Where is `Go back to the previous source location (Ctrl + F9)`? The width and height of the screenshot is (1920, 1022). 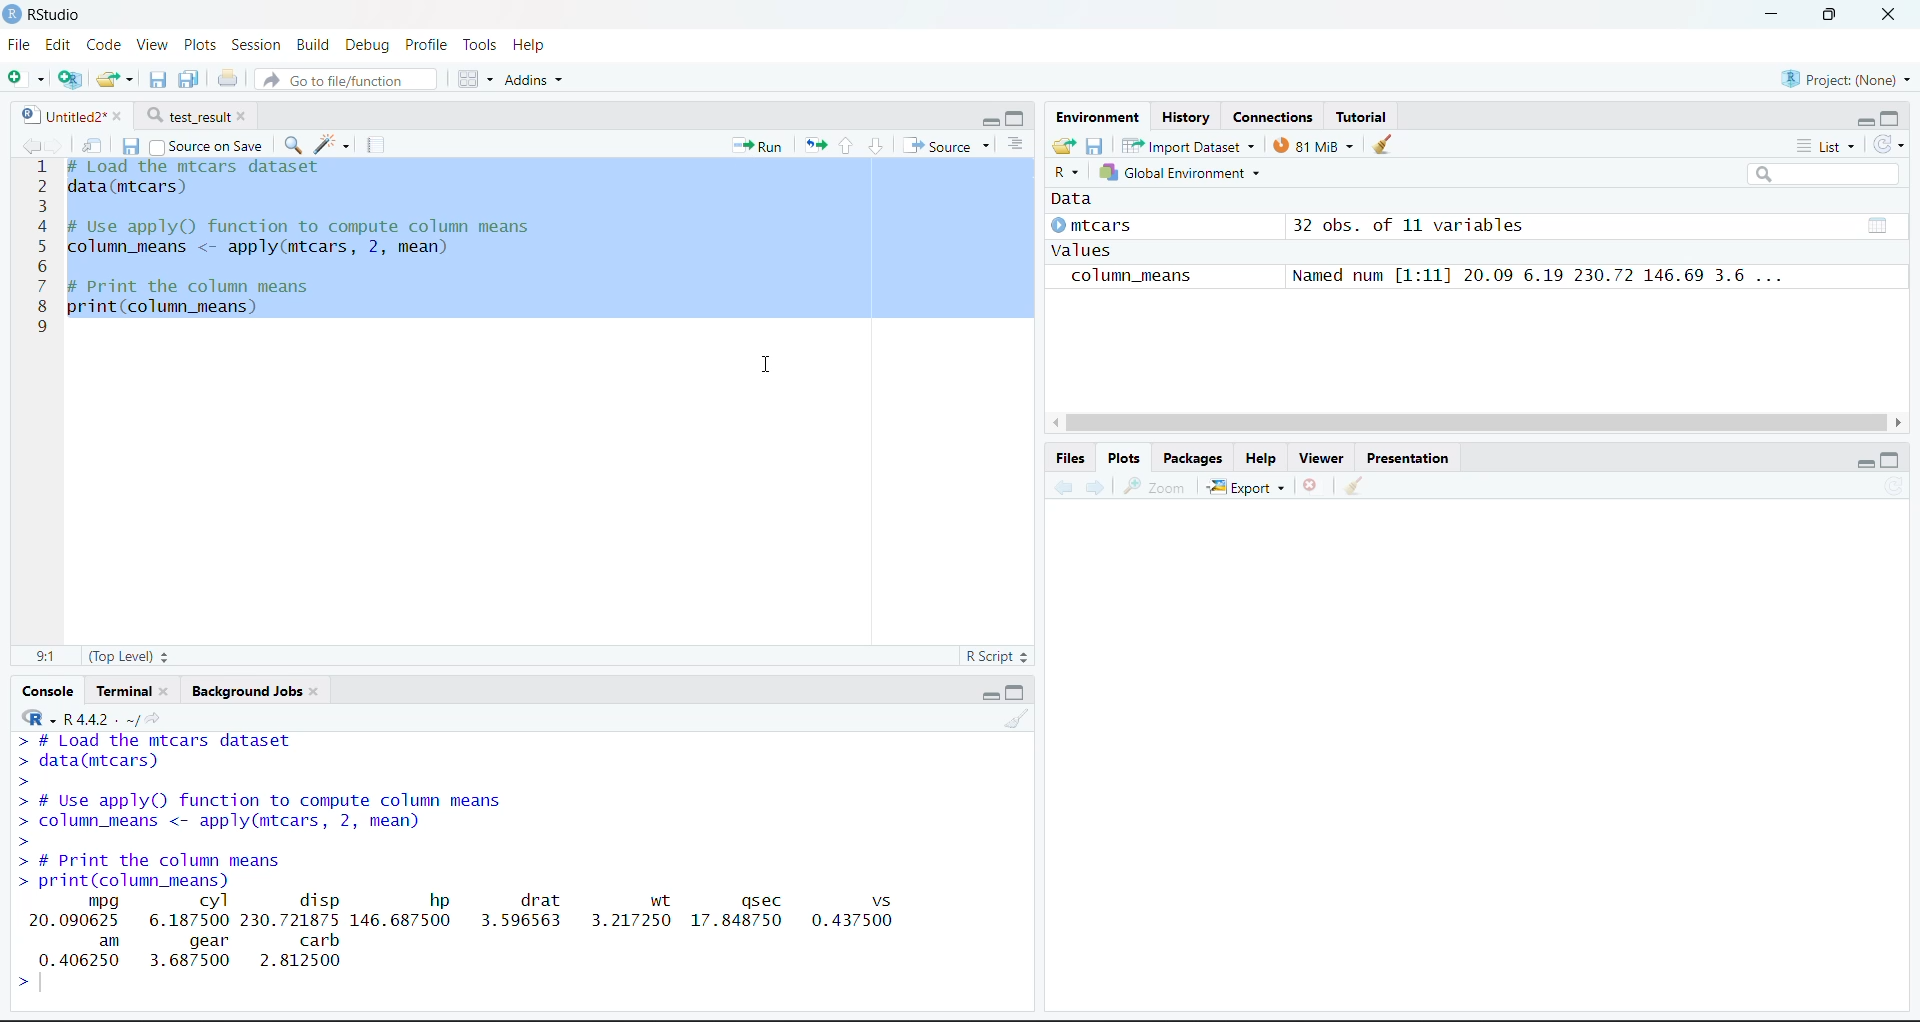 Go back to the previous source location (Ctrl + F9) is located at coordinates (25, 144).